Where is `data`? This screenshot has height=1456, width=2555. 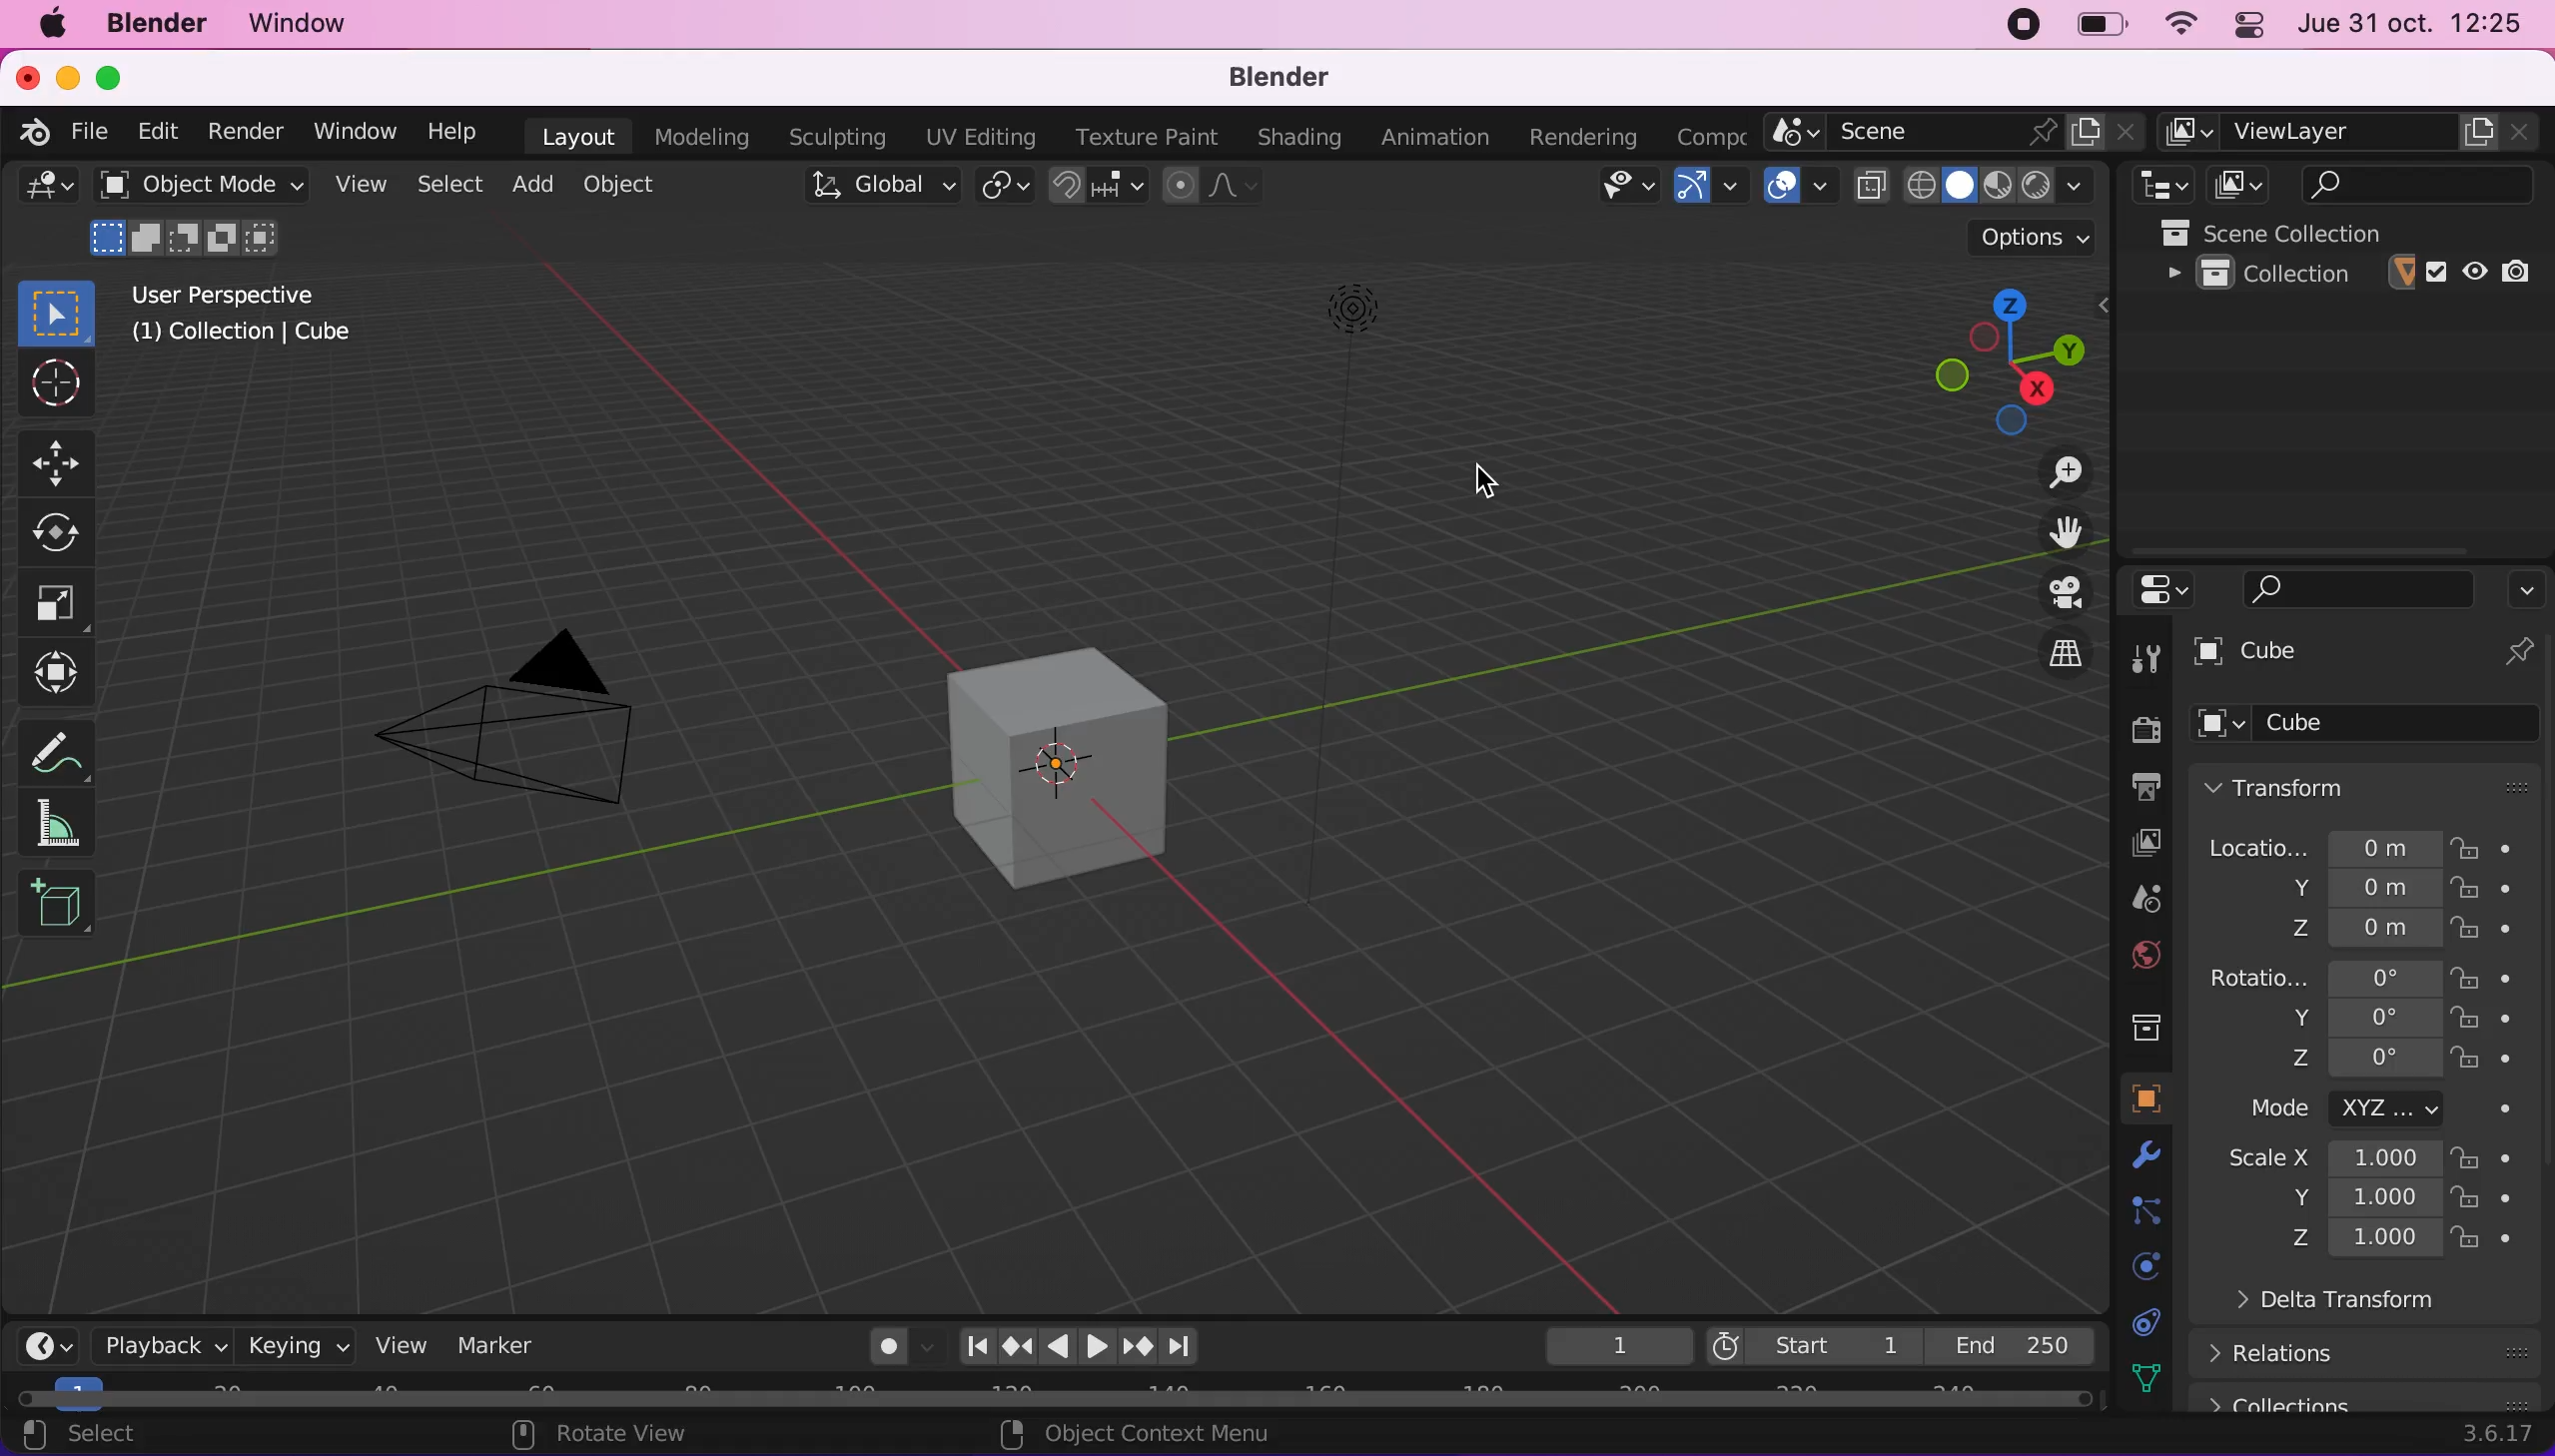
data is located at coordinates (2138, 1376).